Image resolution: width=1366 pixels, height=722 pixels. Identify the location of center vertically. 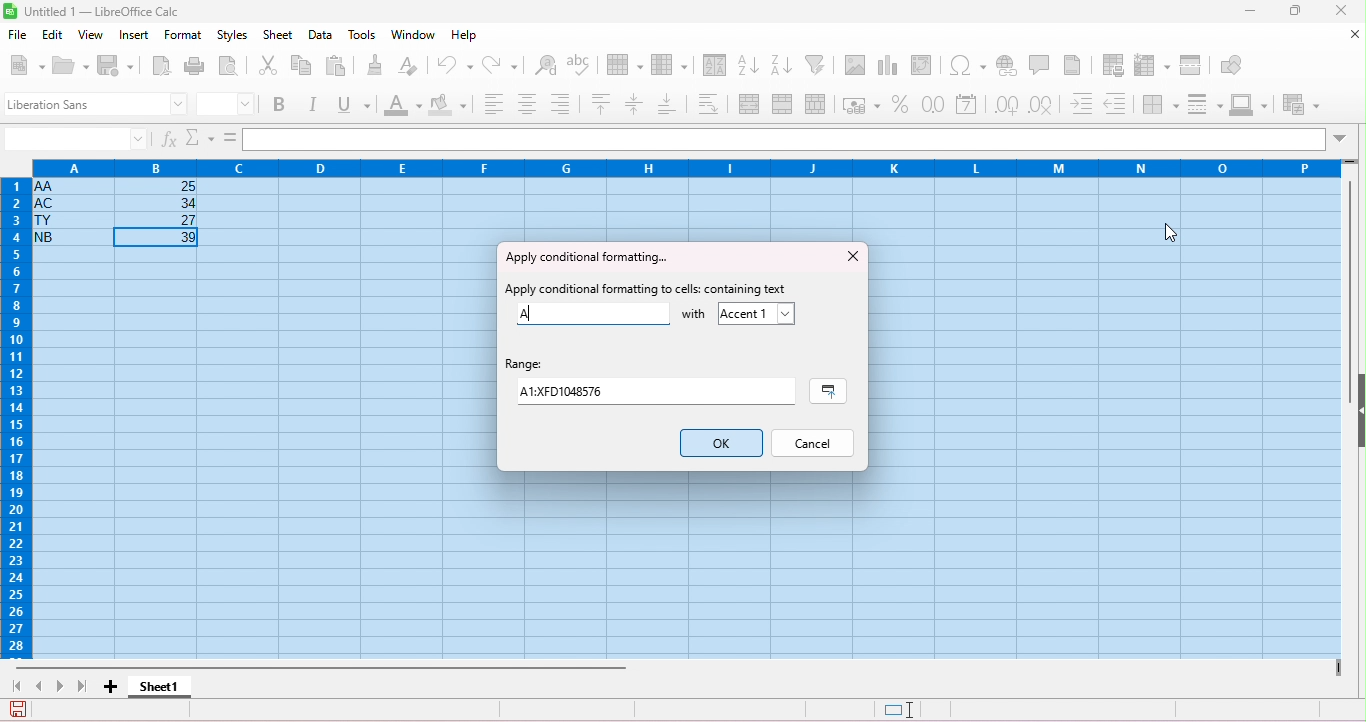
(635, 104).